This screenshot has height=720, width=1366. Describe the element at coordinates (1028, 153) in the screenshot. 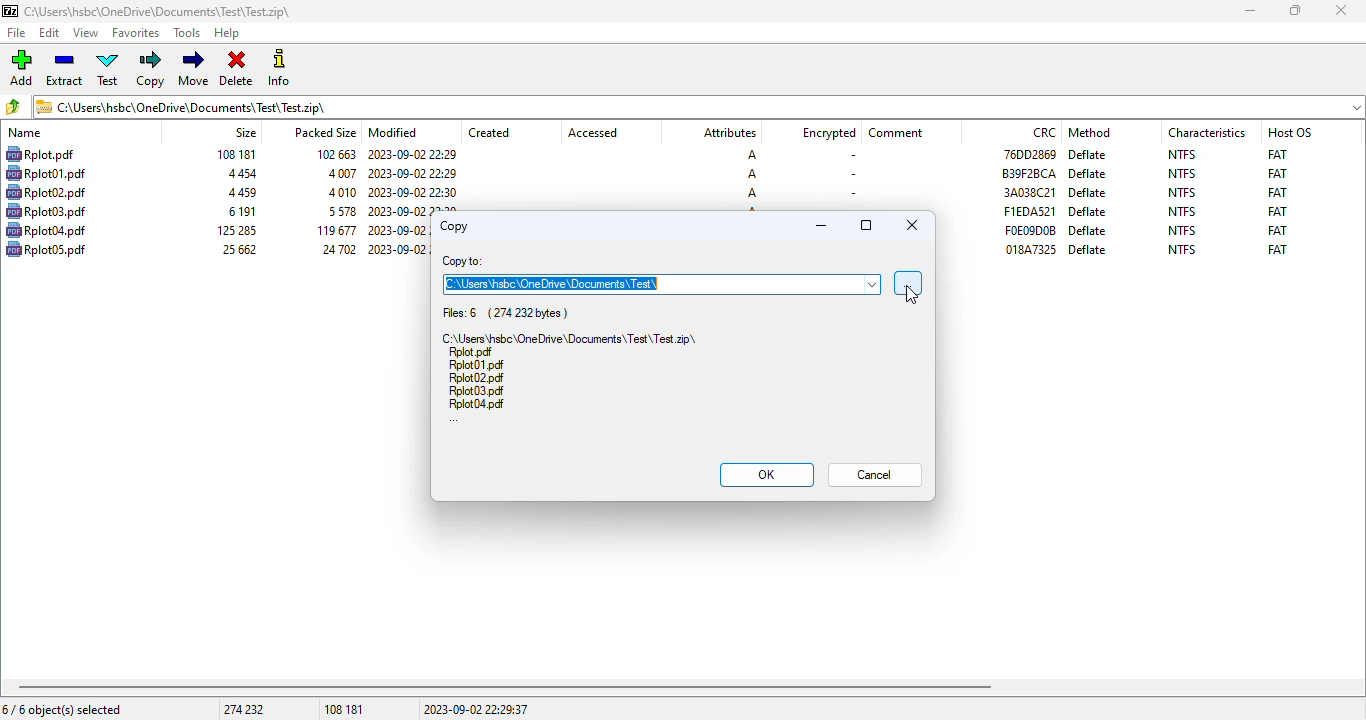

I see `CRC` at that location.